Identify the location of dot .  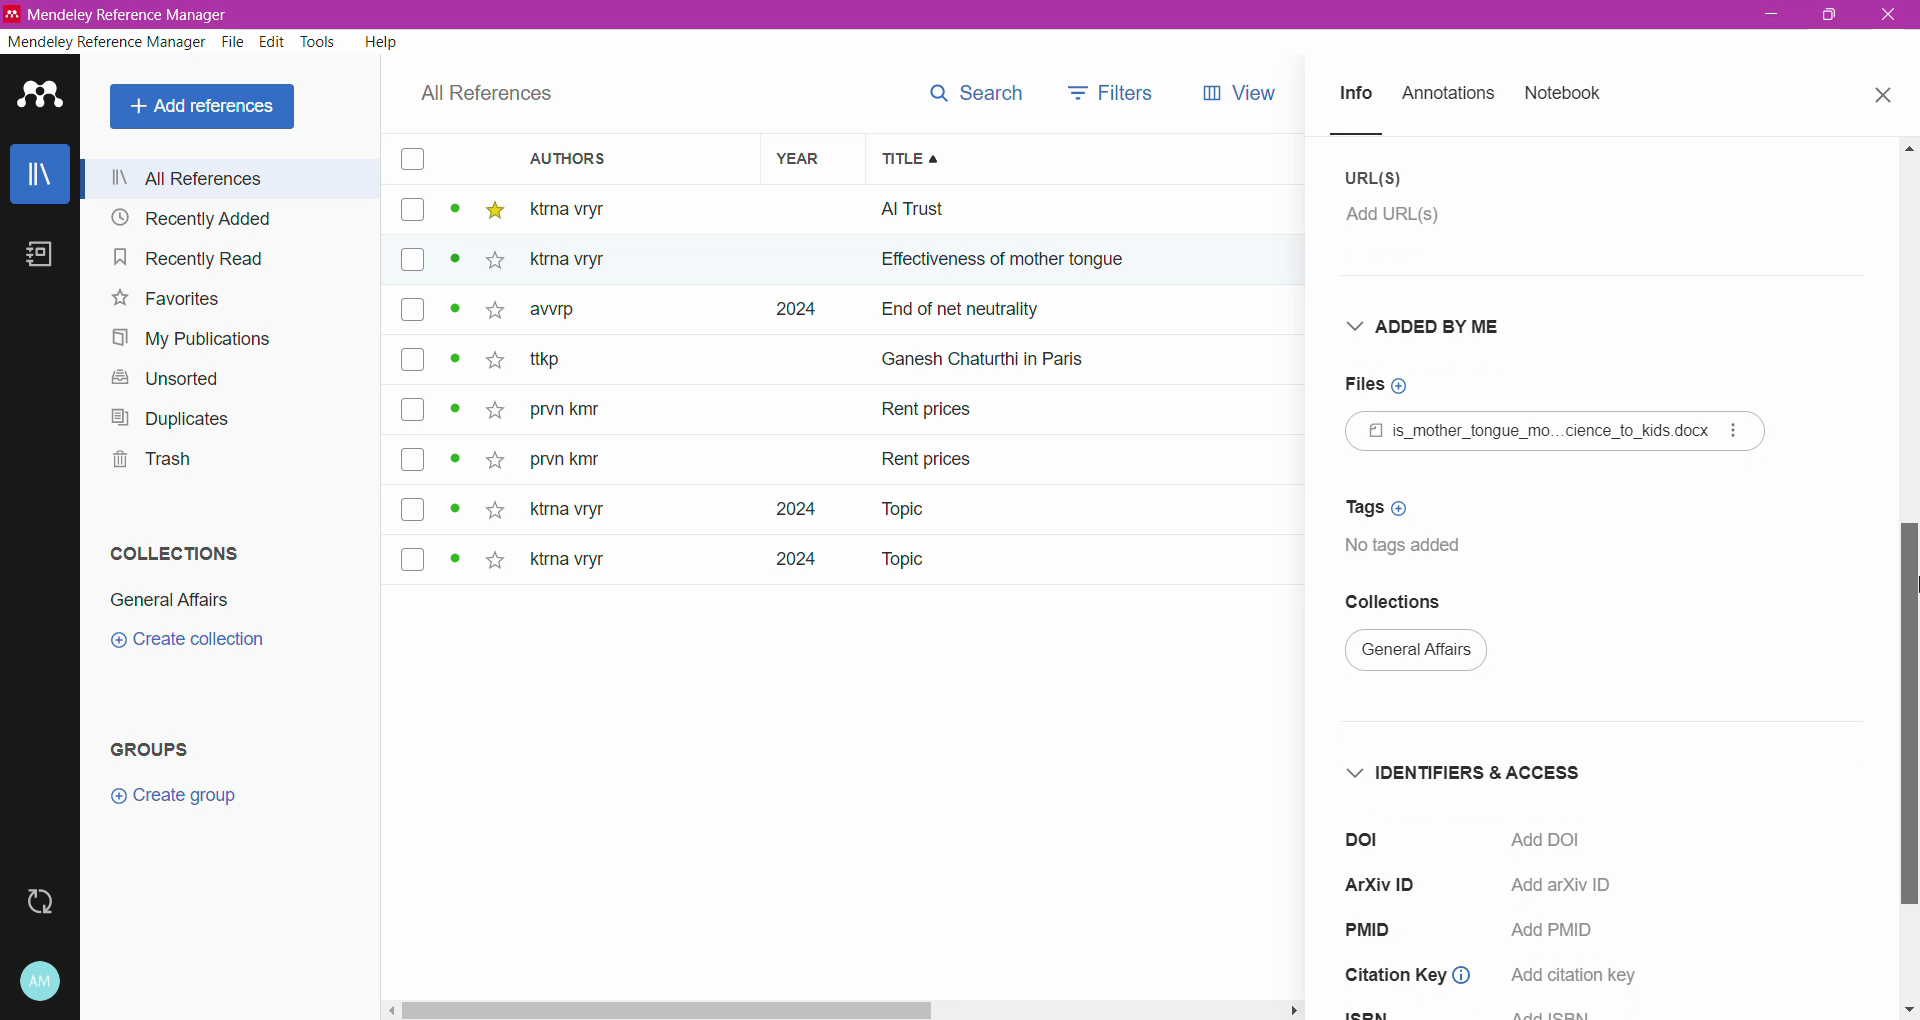
(453, 414).